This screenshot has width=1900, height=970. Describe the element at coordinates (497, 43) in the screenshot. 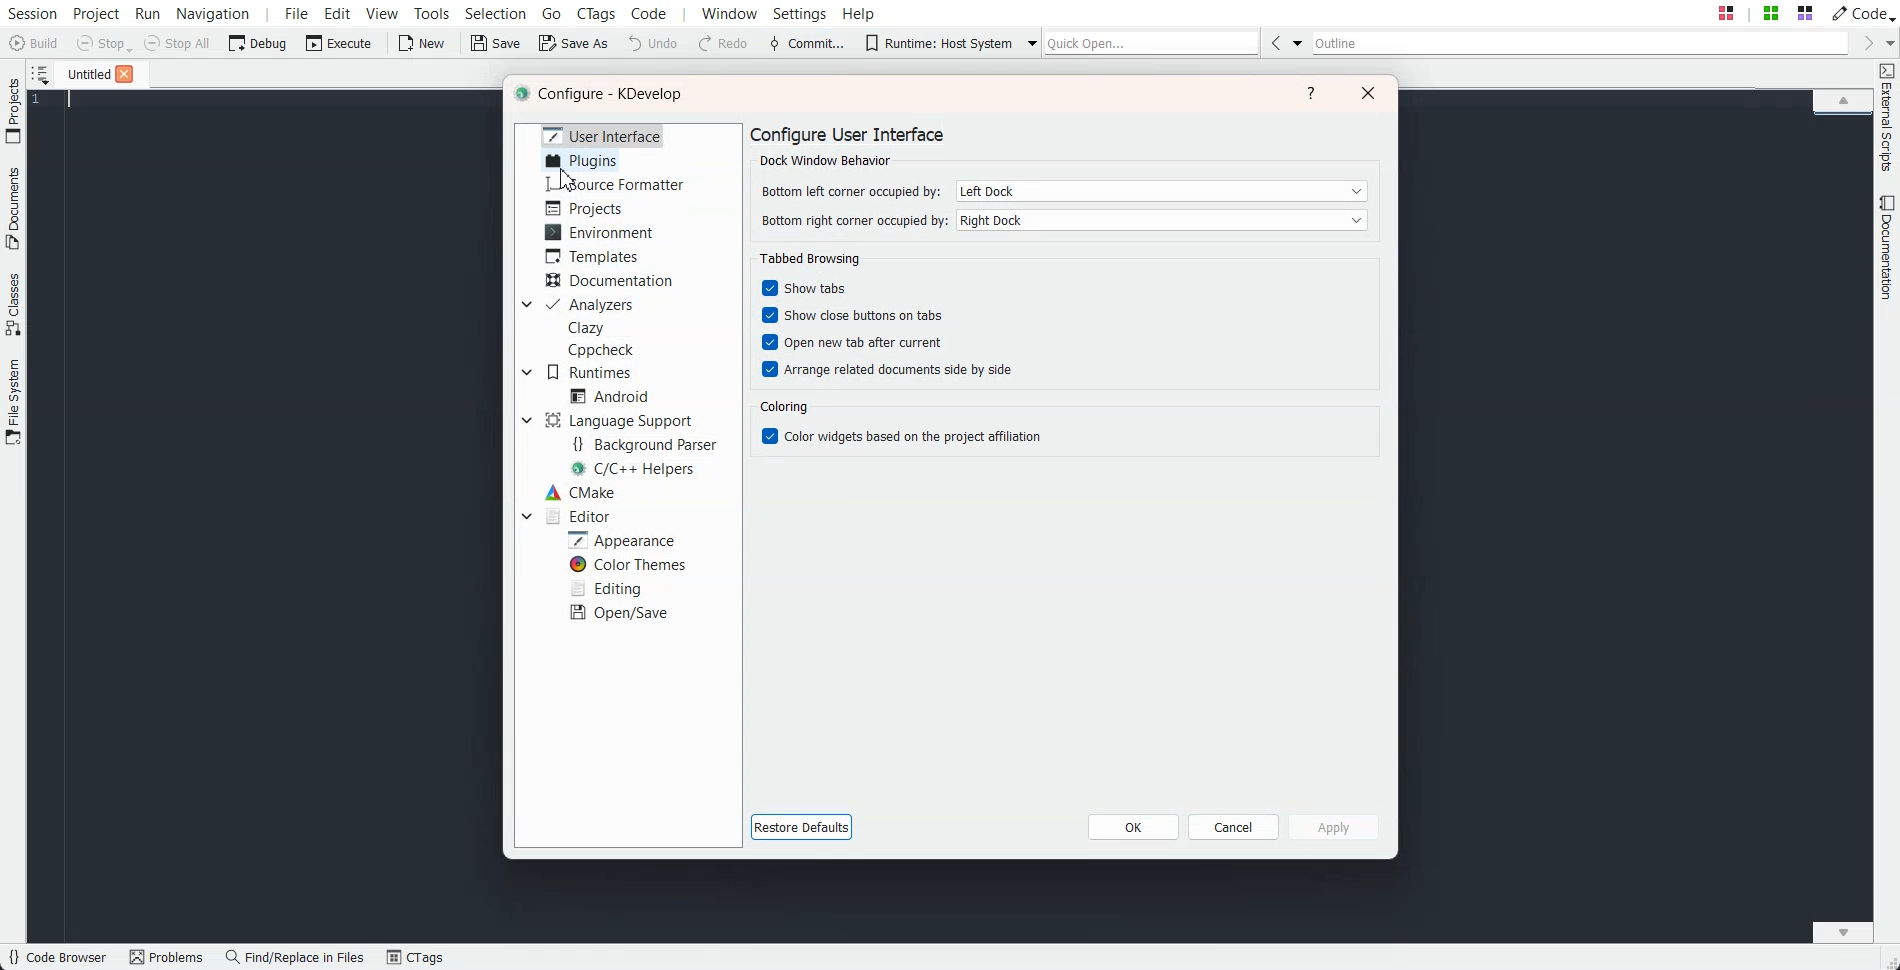

I see `Save` at that location.